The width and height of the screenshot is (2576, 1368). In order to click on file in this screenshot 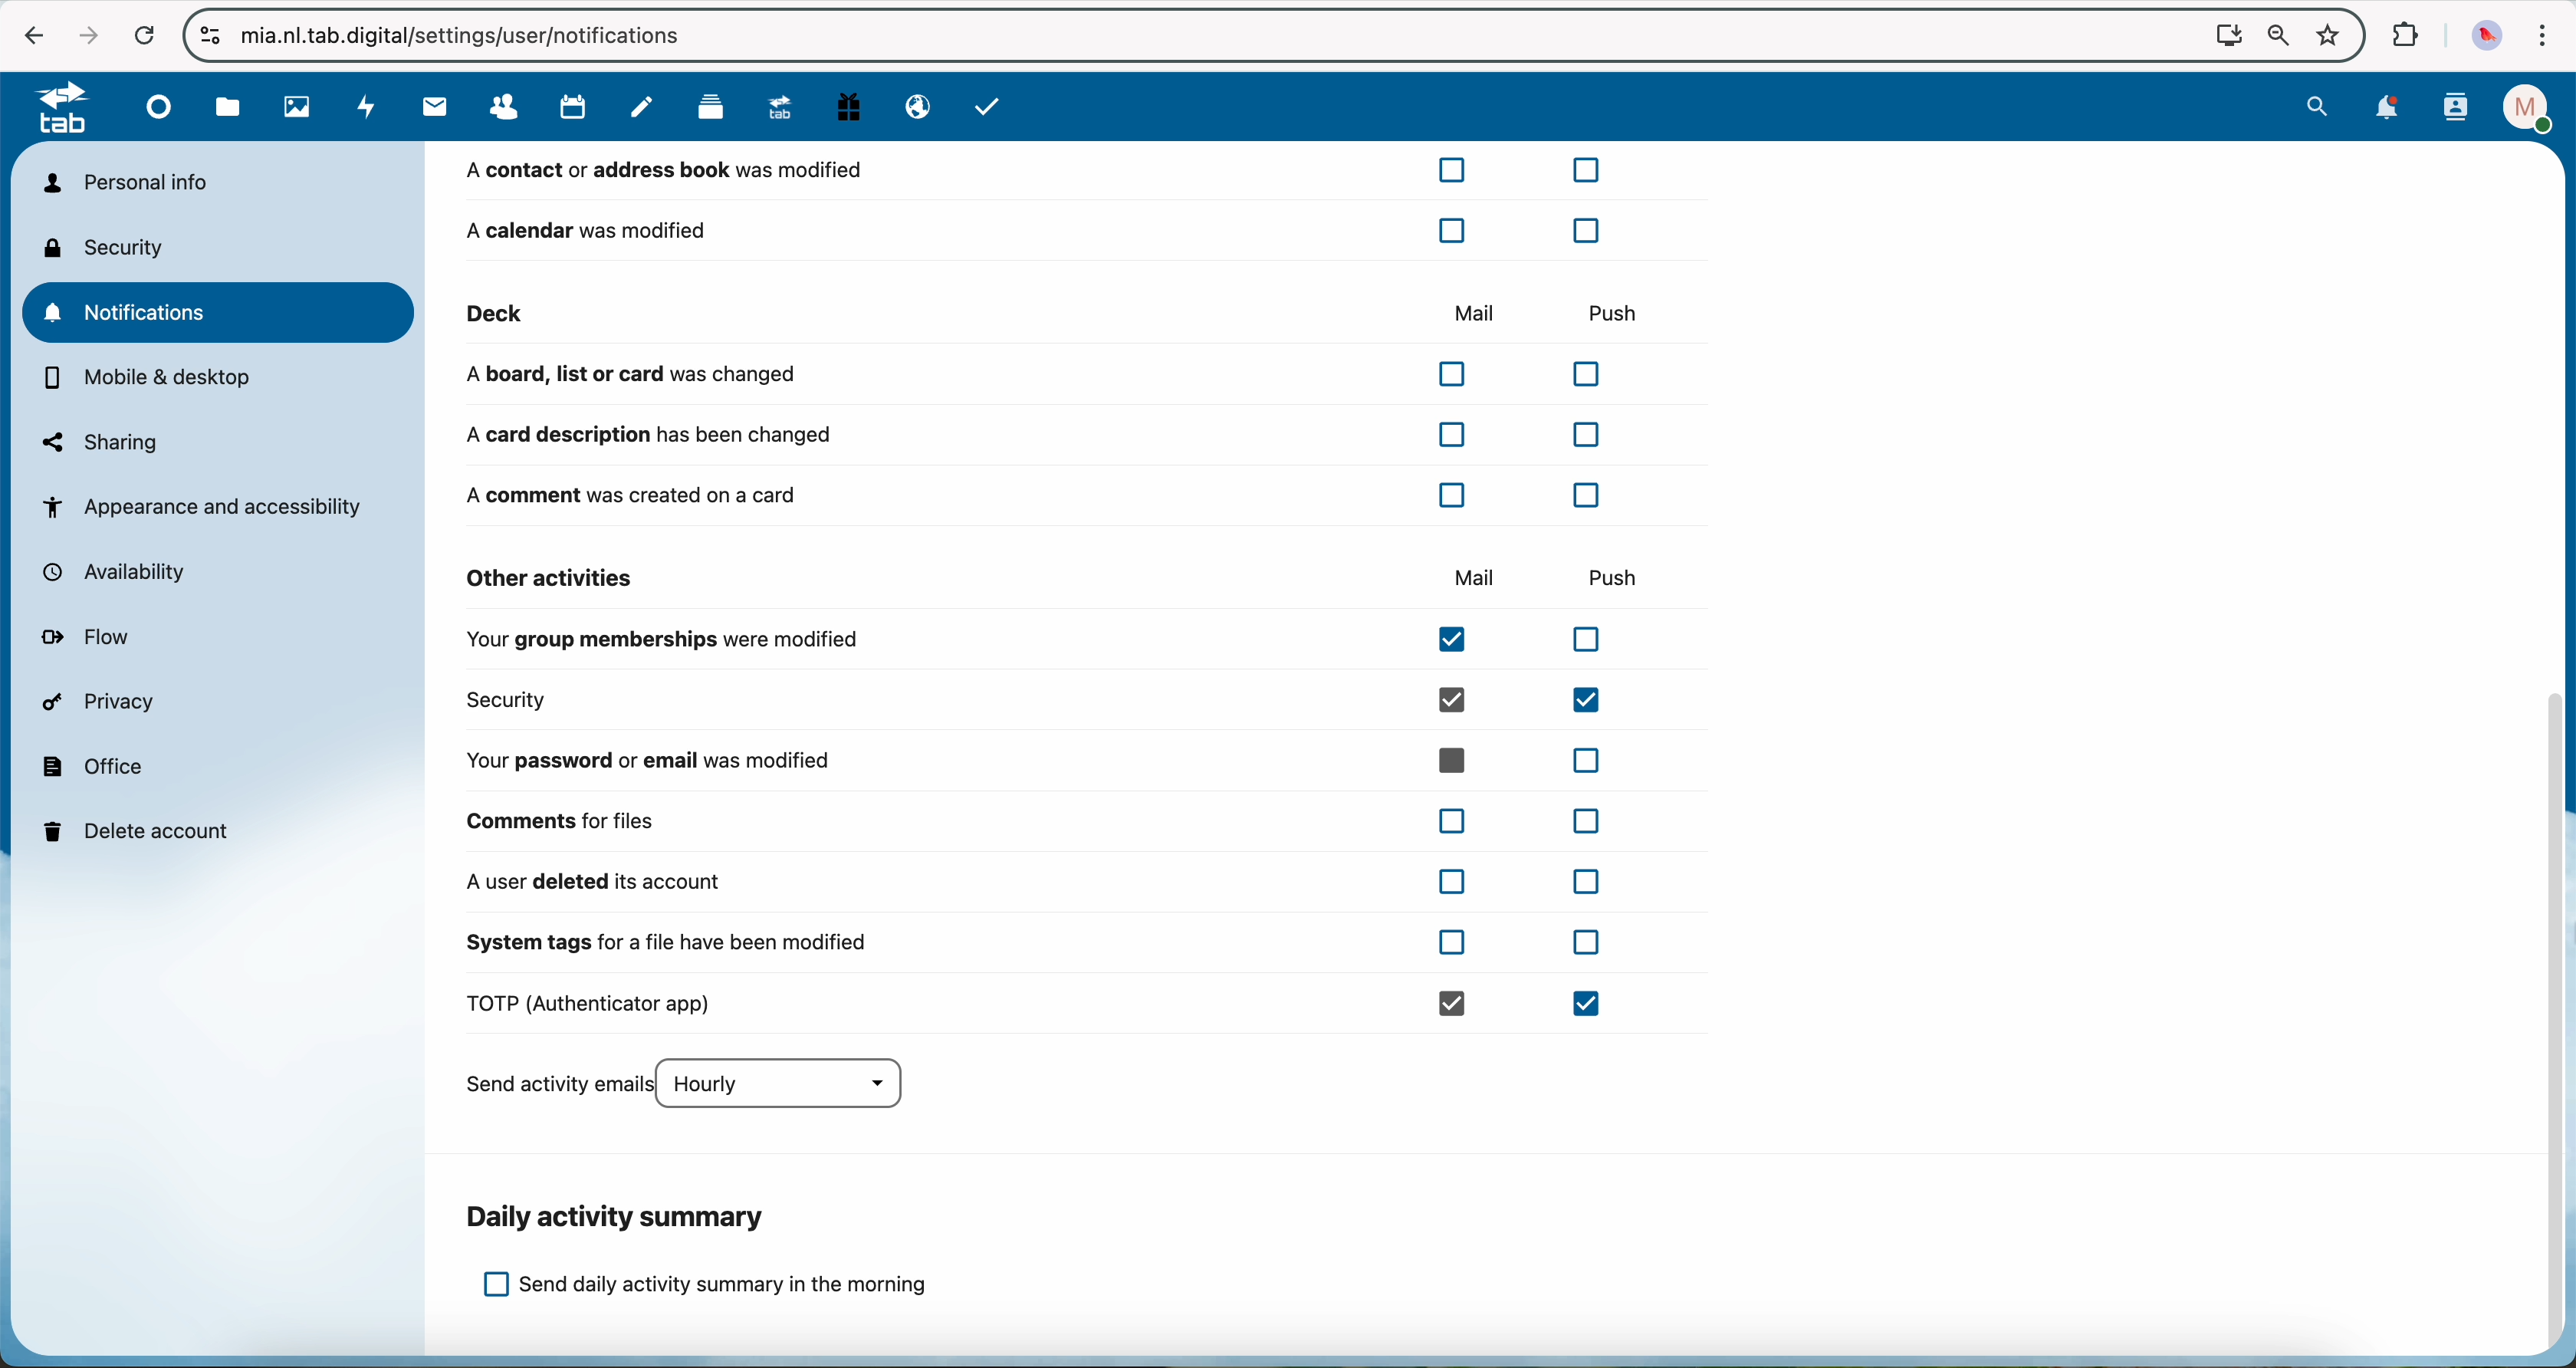, I will do `click(228, 108)`.